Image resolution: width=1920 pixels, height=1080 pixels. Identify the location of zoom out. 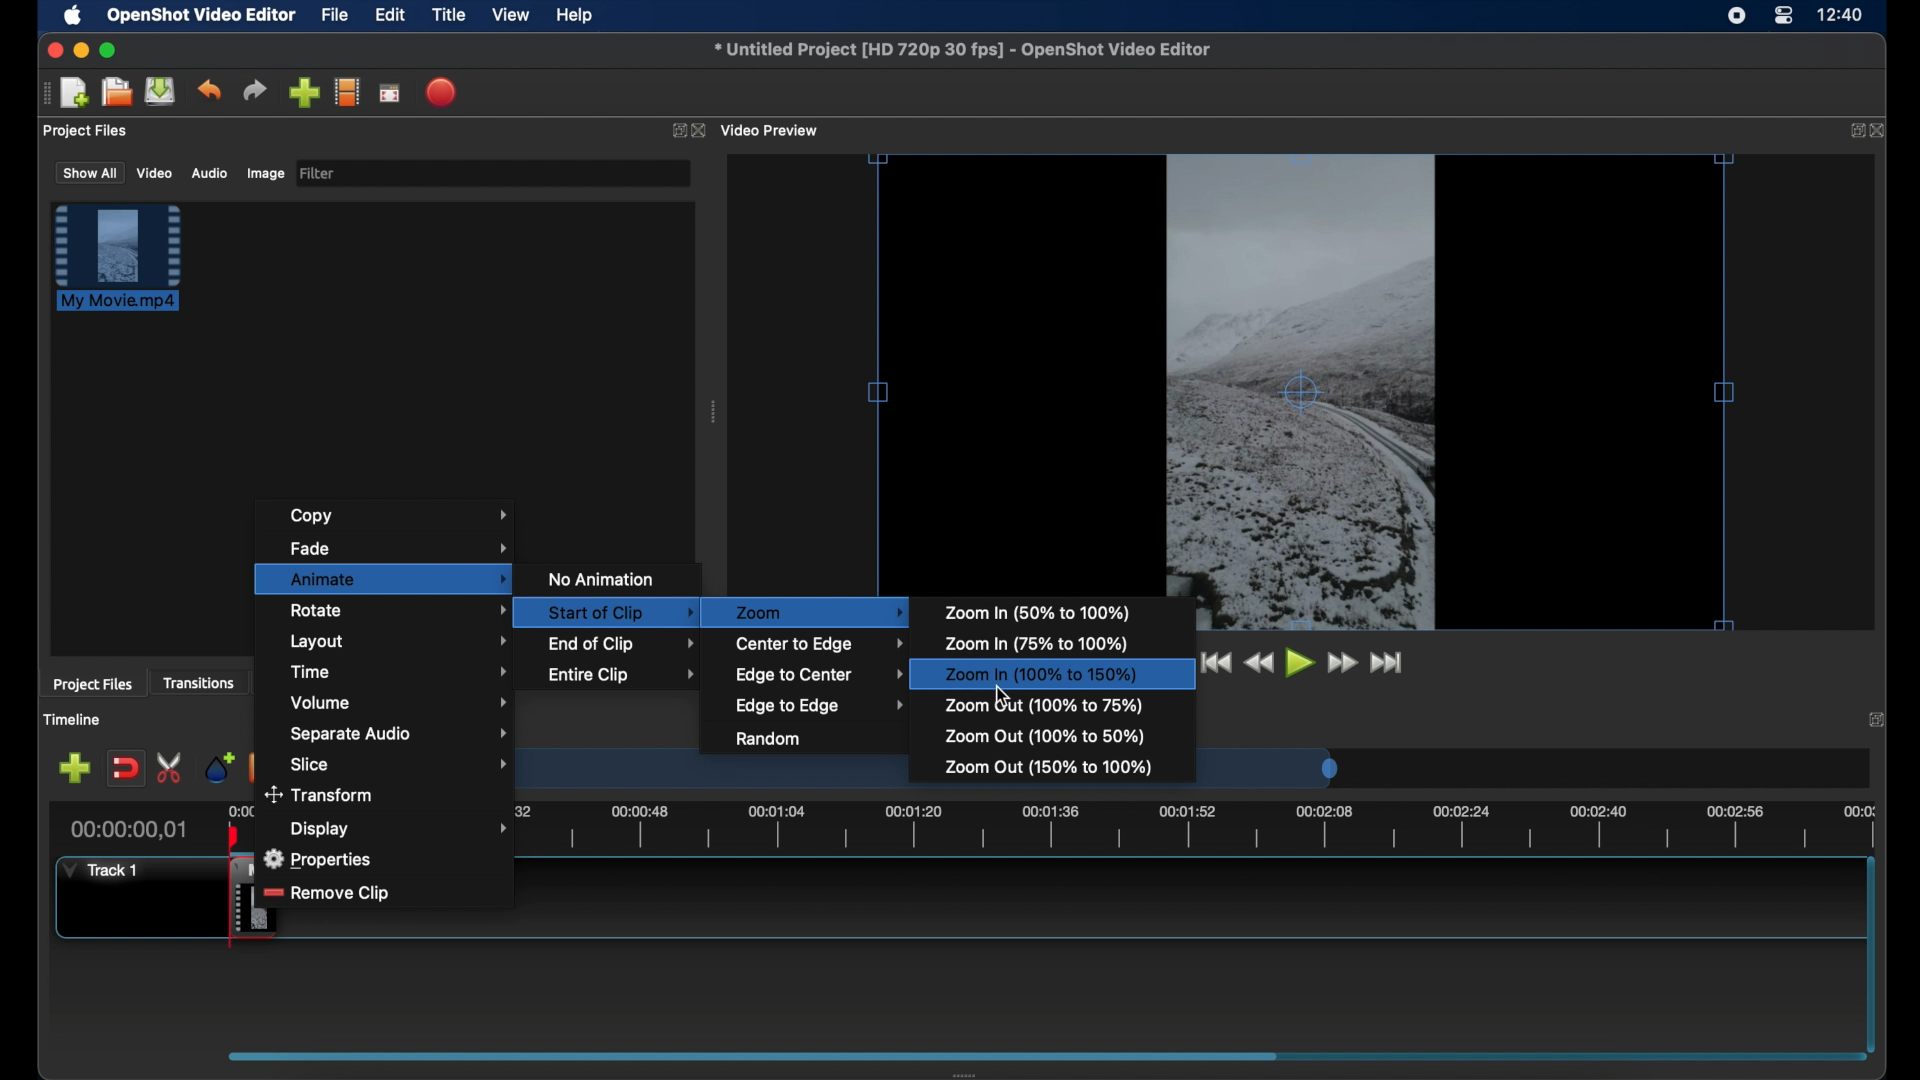
(1049, 768).